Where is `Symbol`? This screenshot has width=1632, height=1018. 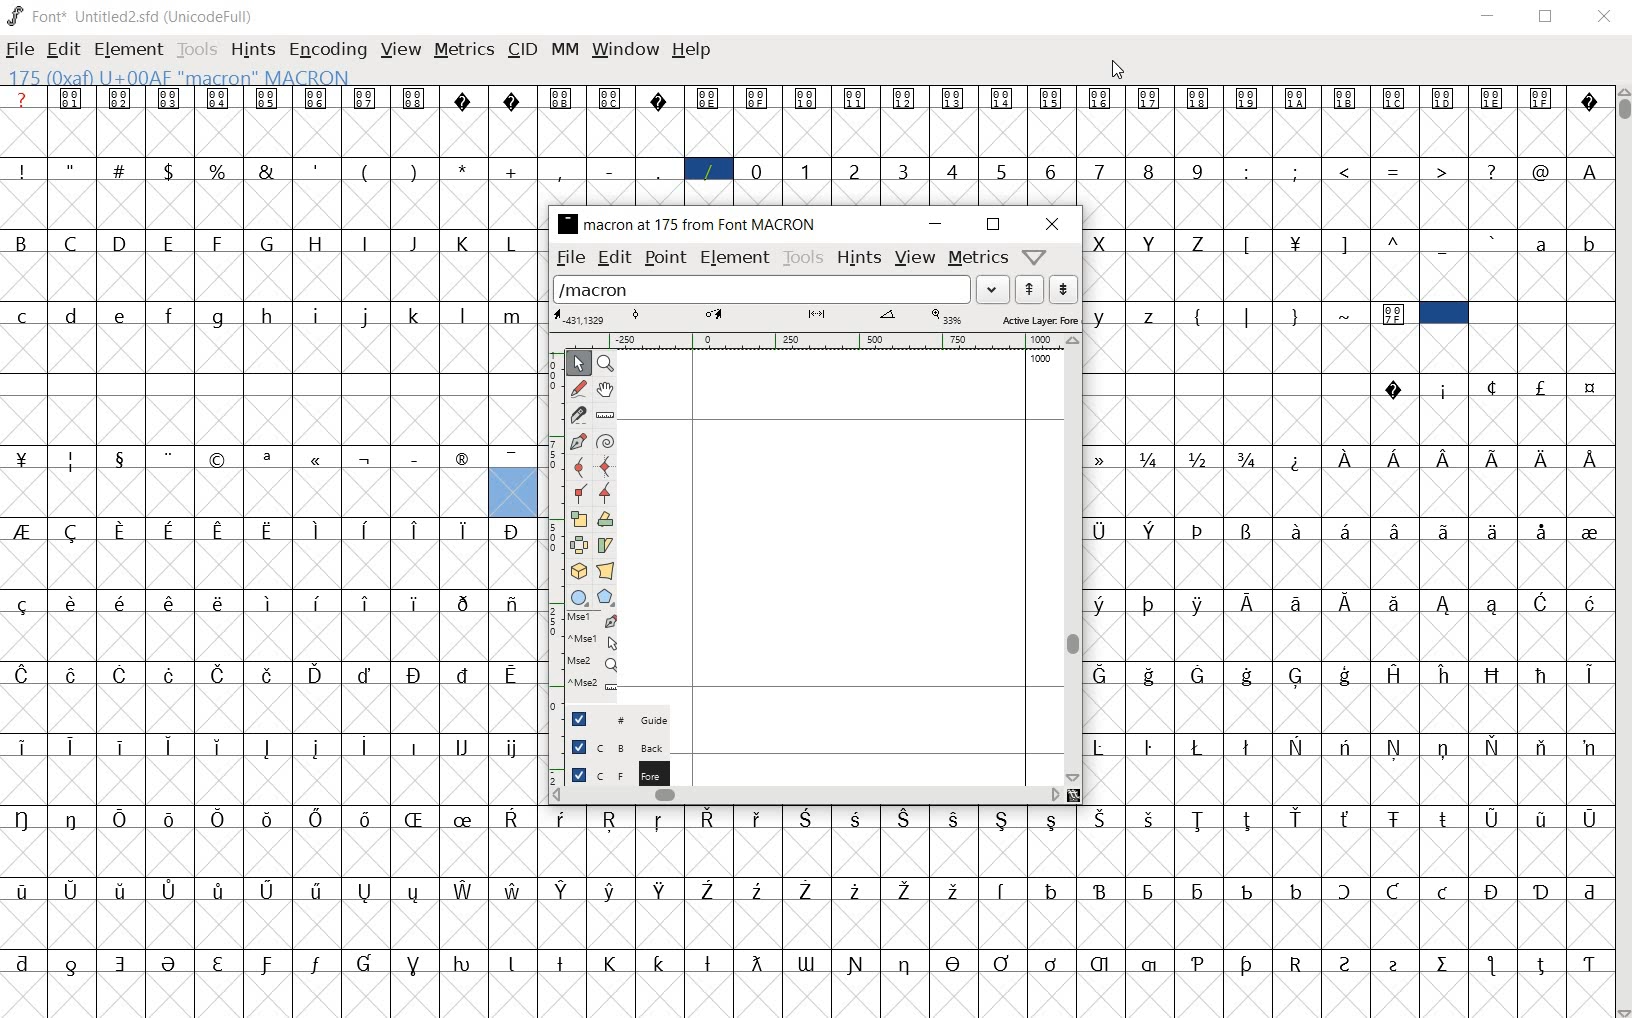 Symbol is located at coordinates (1345, 602).